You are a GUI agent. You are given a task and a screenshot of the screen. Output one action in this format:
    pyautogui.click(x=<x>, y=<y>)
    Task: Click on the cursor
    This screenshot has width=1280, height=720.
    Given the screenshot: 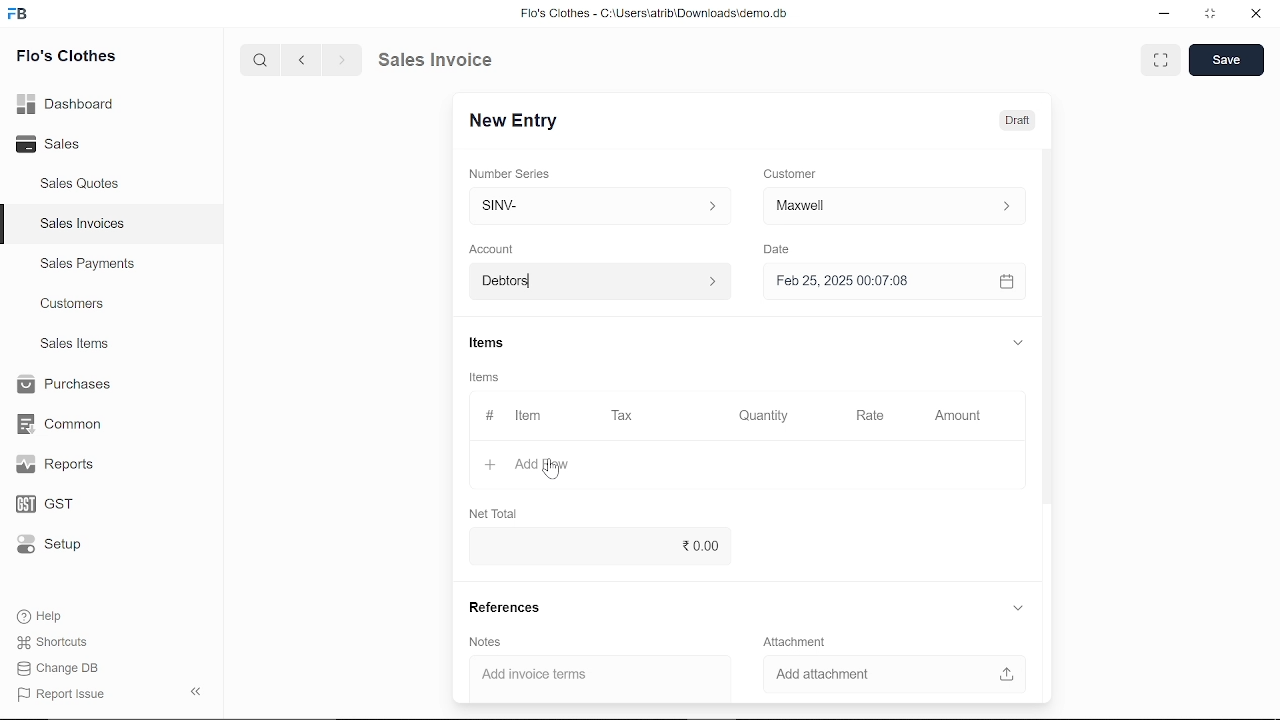 What is the action you would take?
    pyautogui.click(x=553, y=471)
    